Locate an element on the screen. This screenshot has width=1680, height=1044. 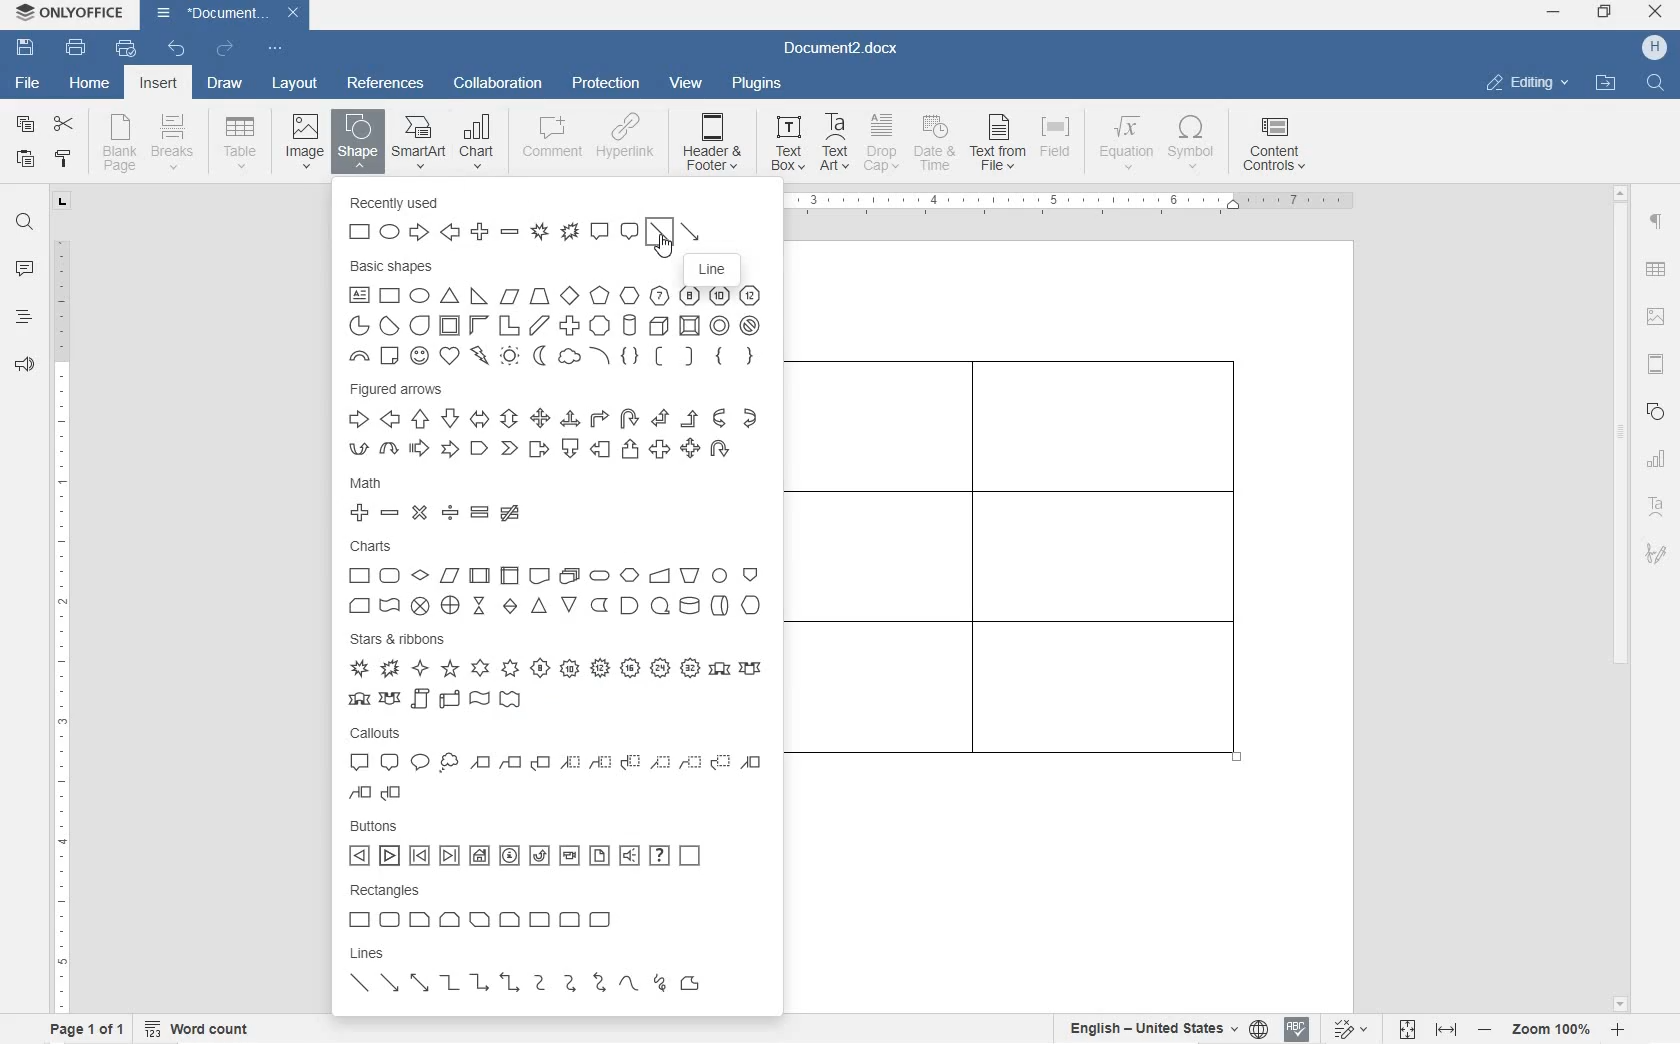
DROP CAP is located at coordinates (883, 145).